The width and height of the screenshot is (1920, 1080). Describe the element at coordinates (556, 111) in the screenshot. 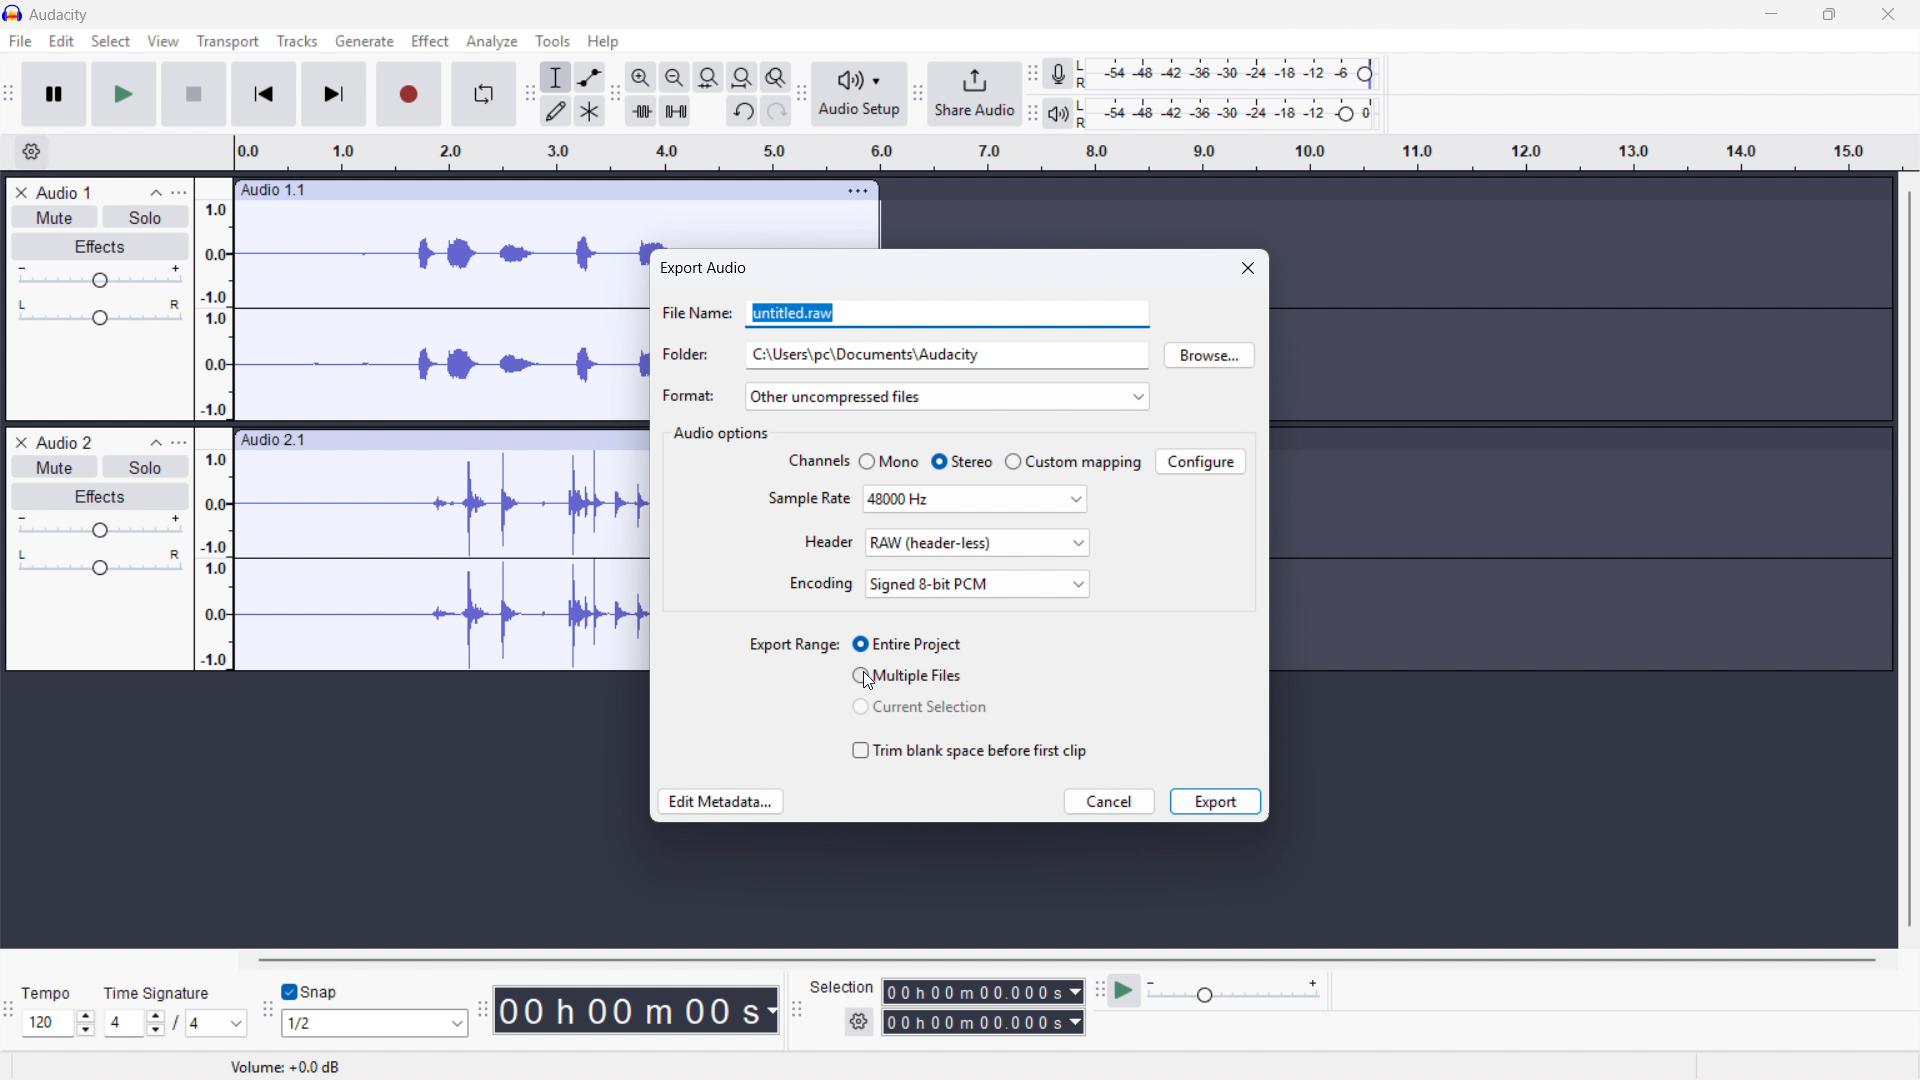

I see `Draw tool ` at that location.